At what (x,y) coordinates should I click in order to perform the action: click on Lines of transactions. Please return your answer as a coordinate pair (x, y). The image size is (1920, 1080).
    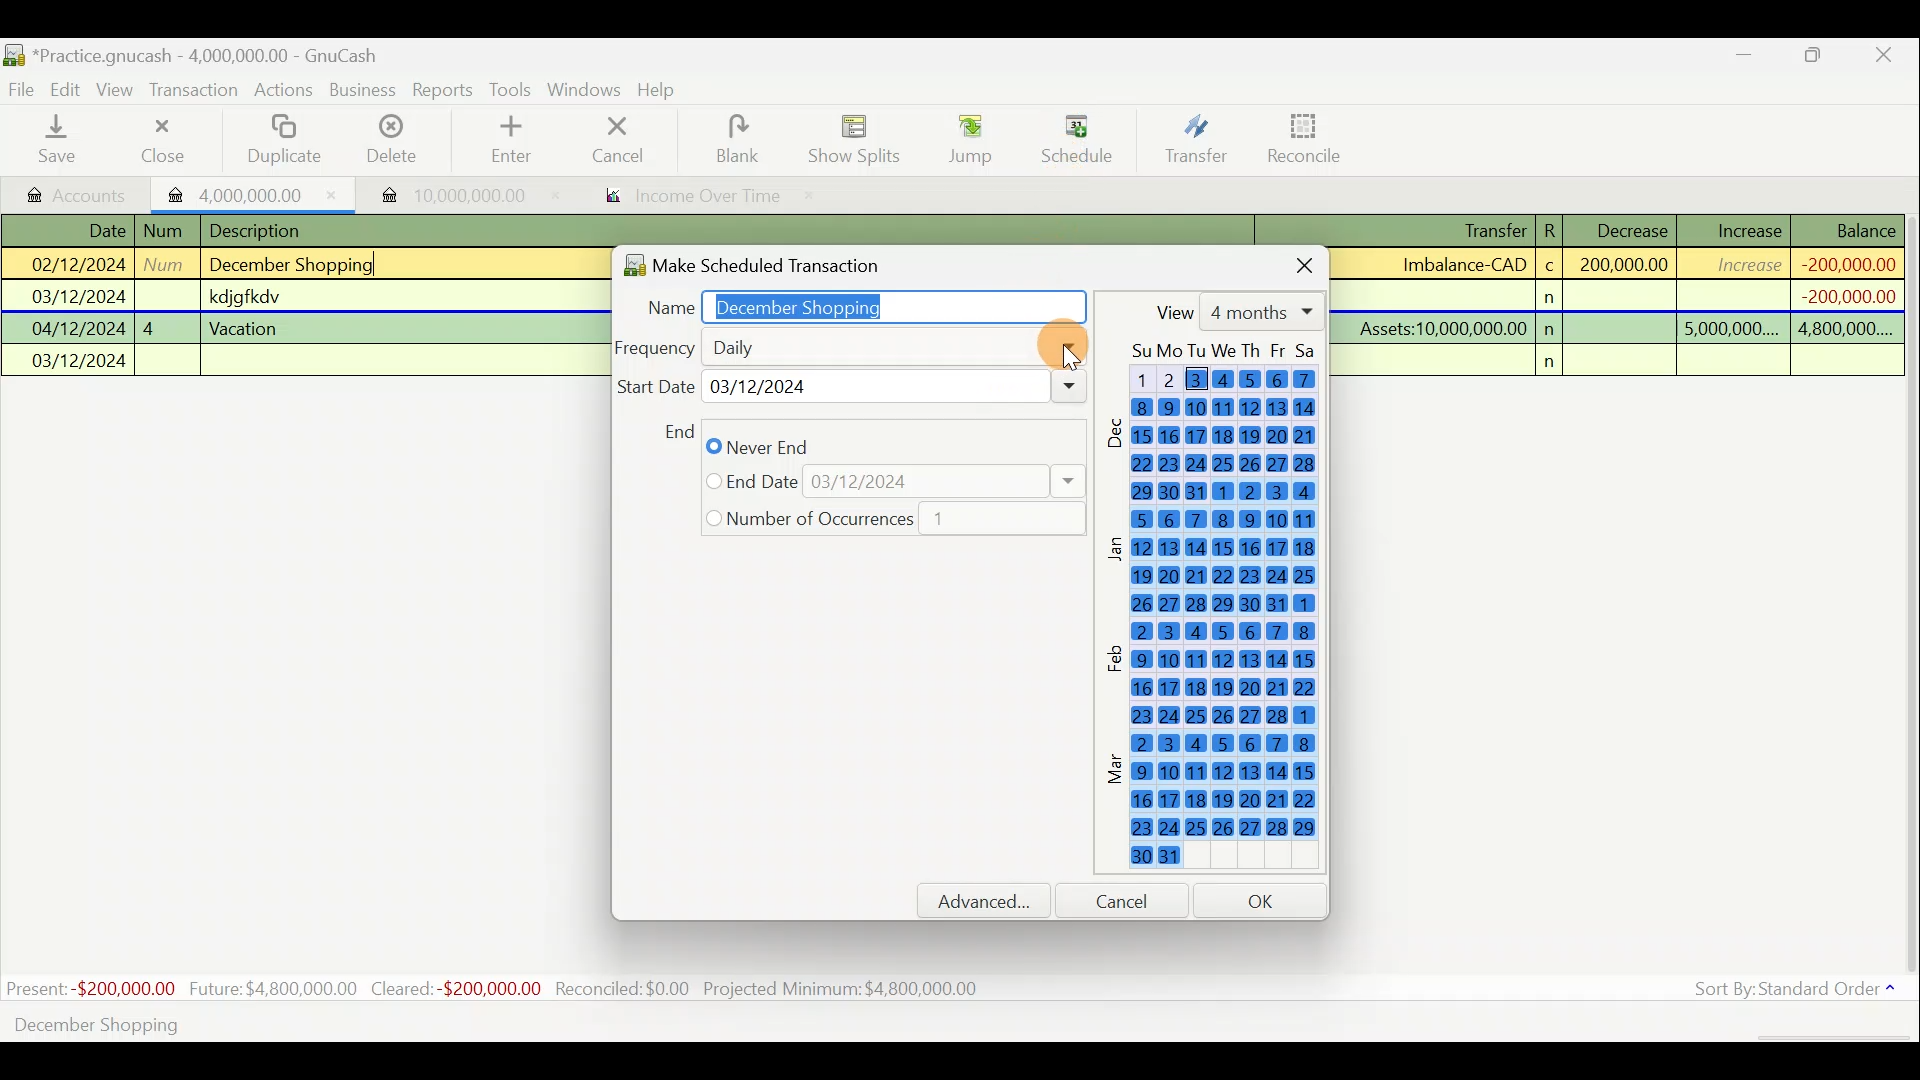
    Looking at the image, I should click on (247, 299).